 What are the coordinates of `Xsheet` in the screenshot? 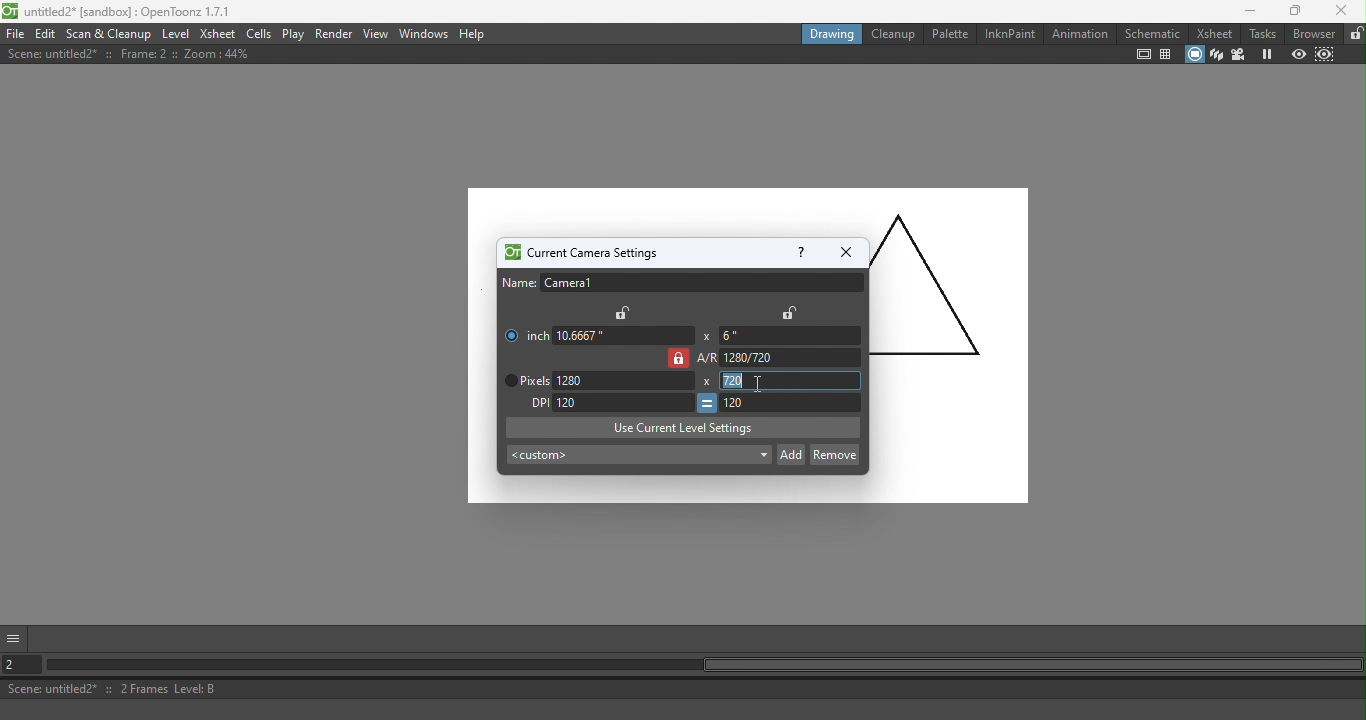 It's located at (1213, 33).